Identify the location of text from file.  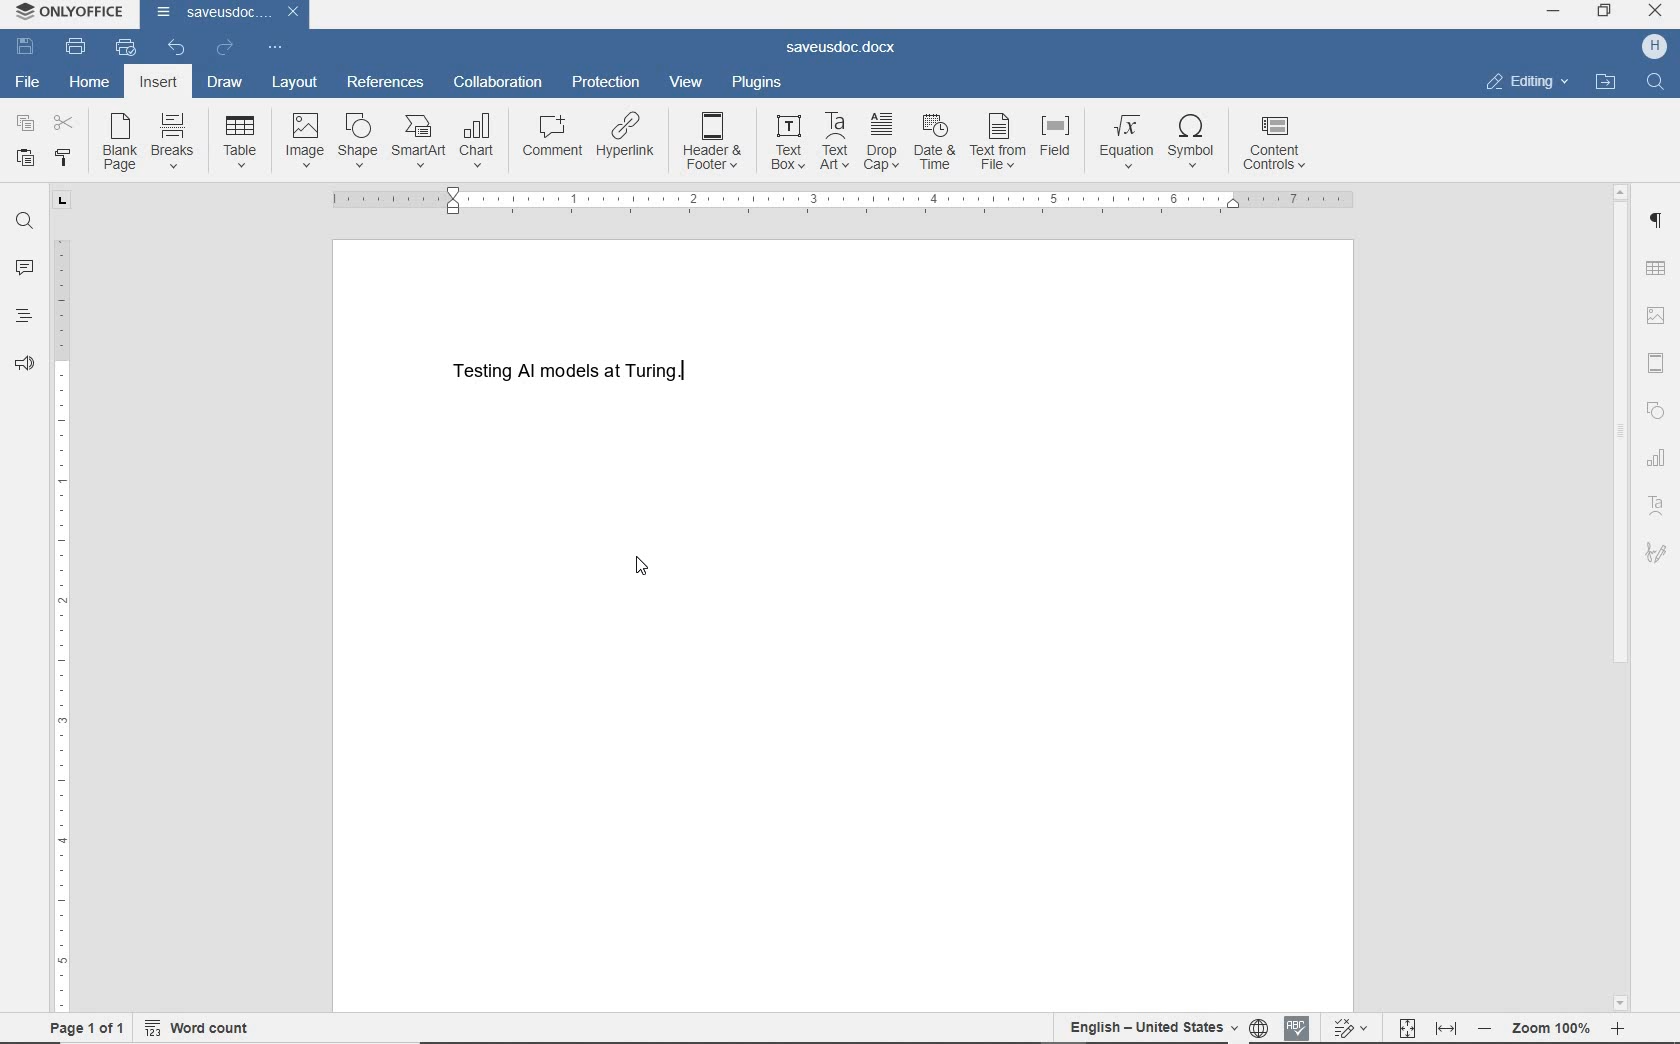
(997, 142).